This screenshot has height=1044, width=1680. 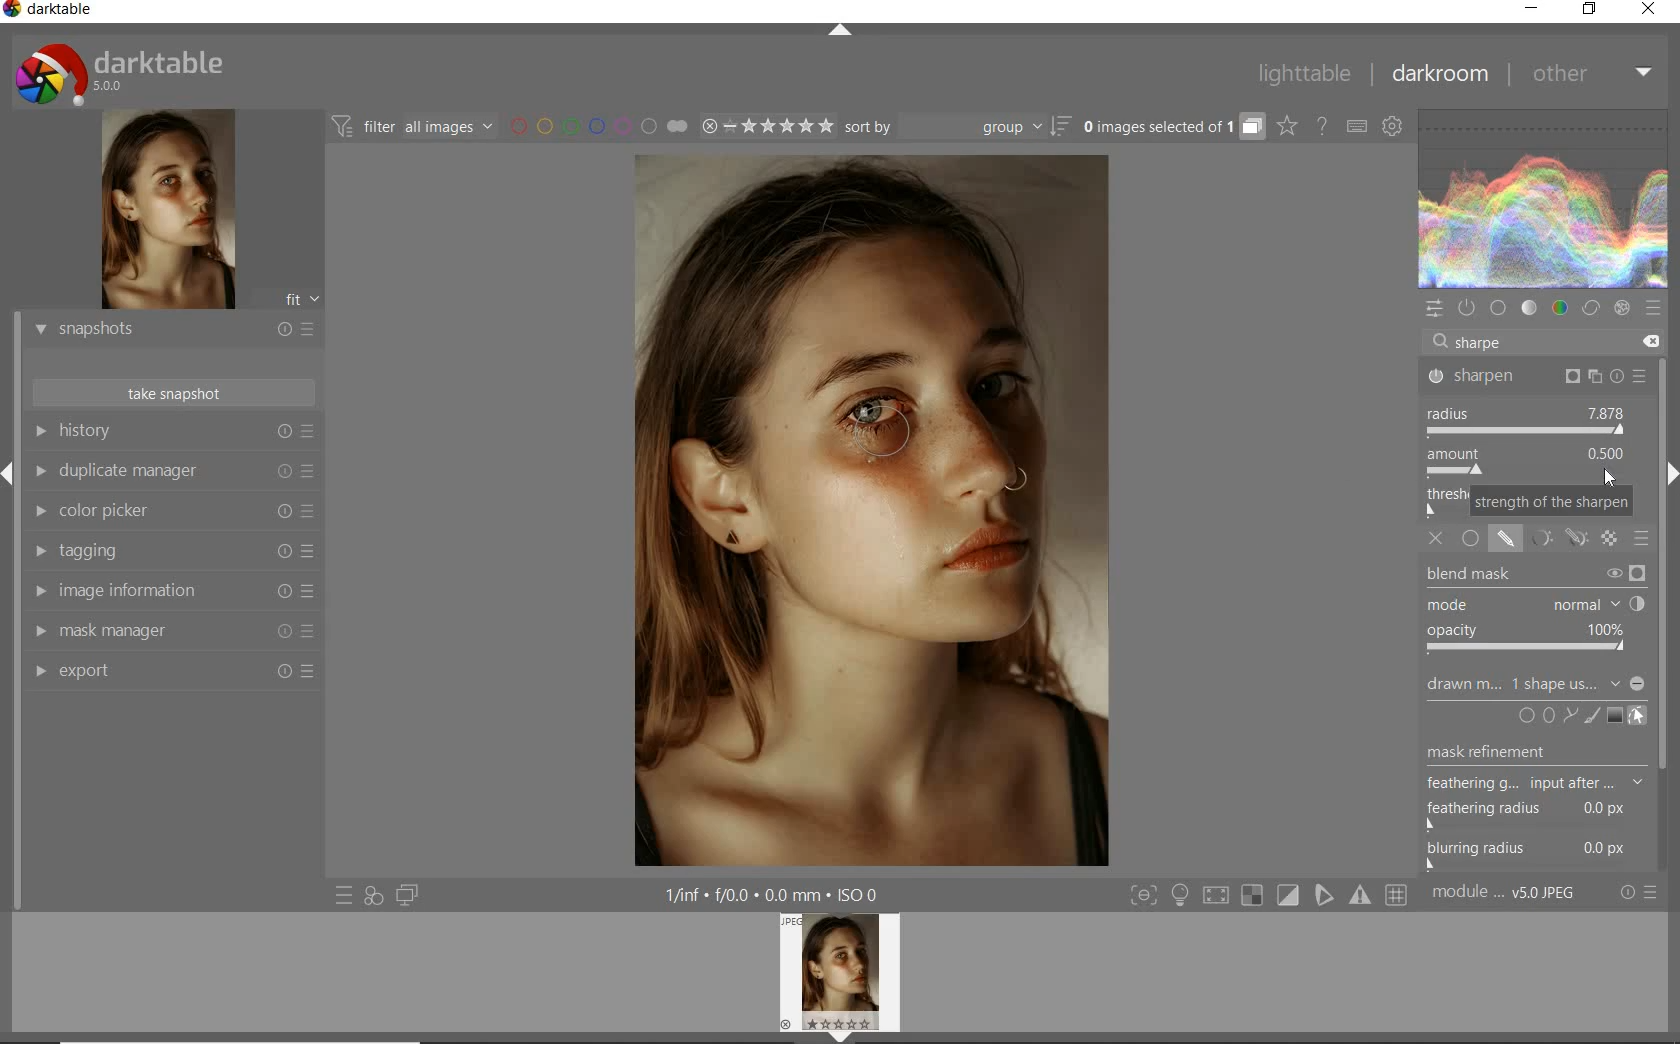 I want to click on history, so click(x=173, y=432).